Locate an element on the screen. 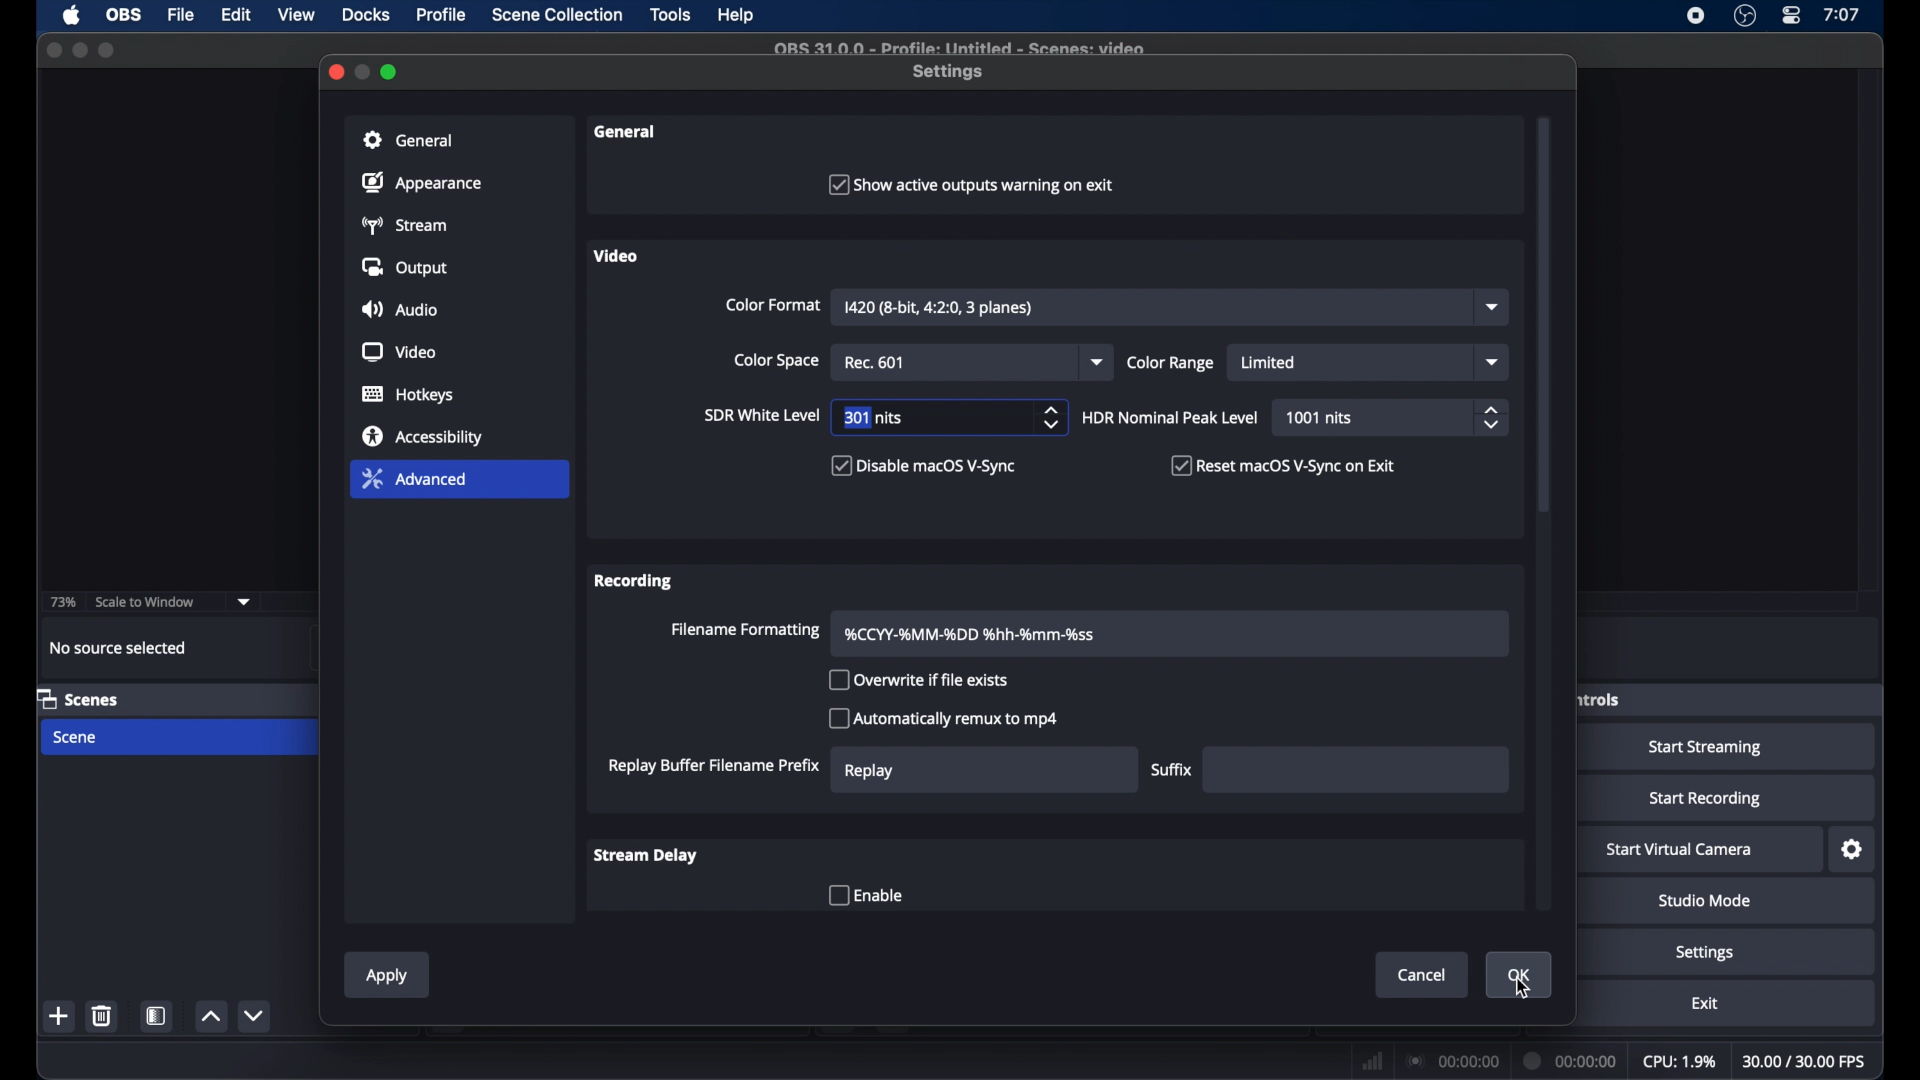  stepper buttons is located at coordinates (1051, 418).